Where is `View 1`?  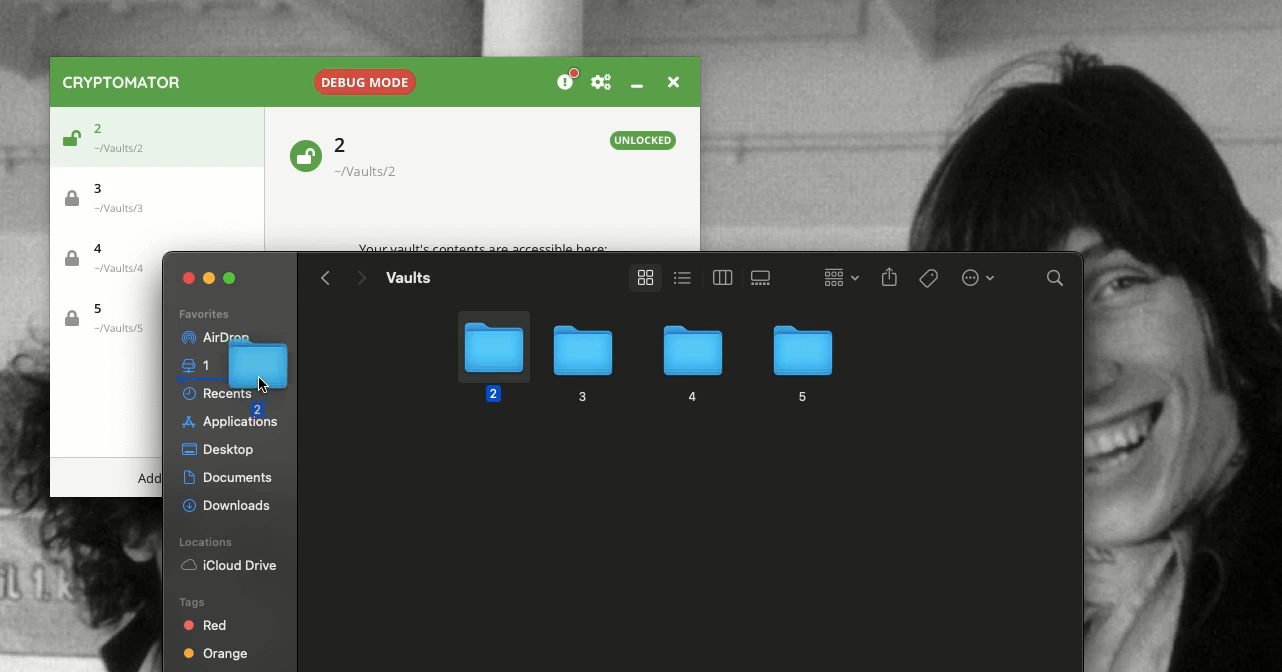 View 1 is located at coordinates (680, 276).